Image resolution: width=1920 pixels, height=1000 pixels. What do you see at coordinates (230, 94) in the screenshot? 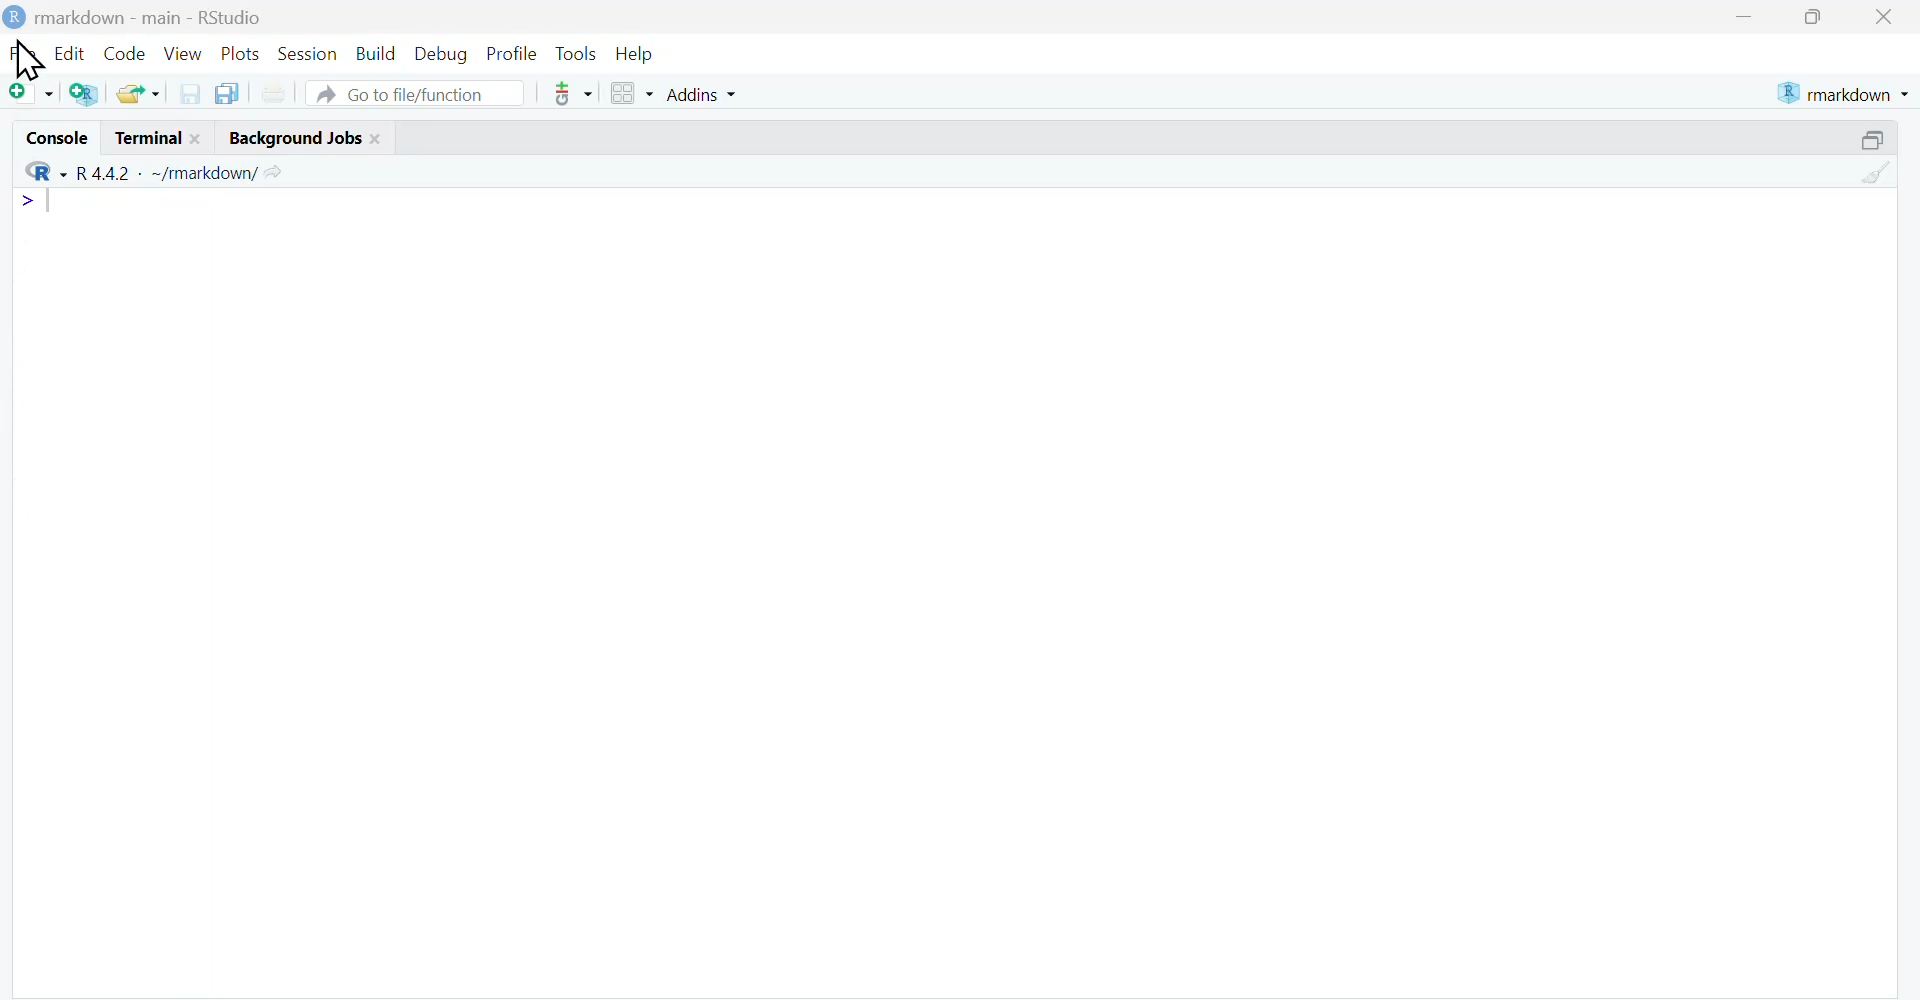
I see `Save all open documents` at bounding box center [230, 94].